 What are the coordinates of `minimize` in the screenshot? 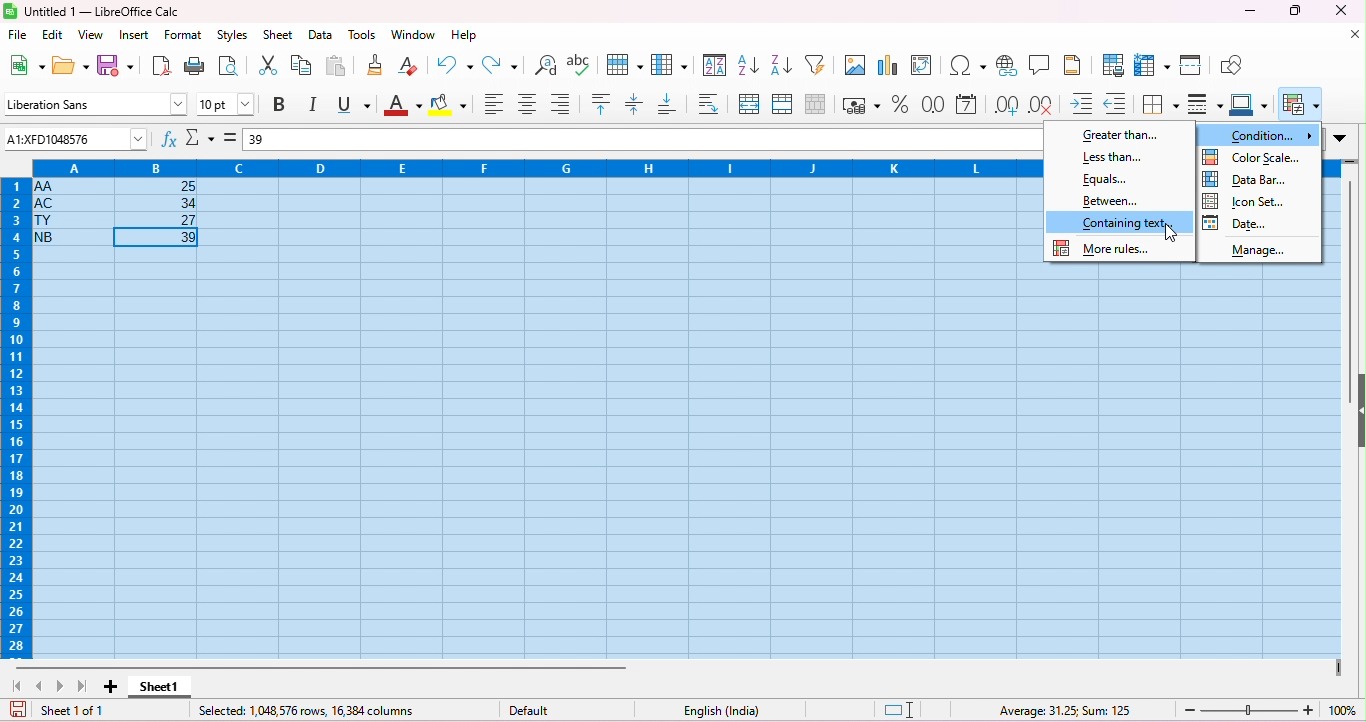 It's located at (1249, 12).